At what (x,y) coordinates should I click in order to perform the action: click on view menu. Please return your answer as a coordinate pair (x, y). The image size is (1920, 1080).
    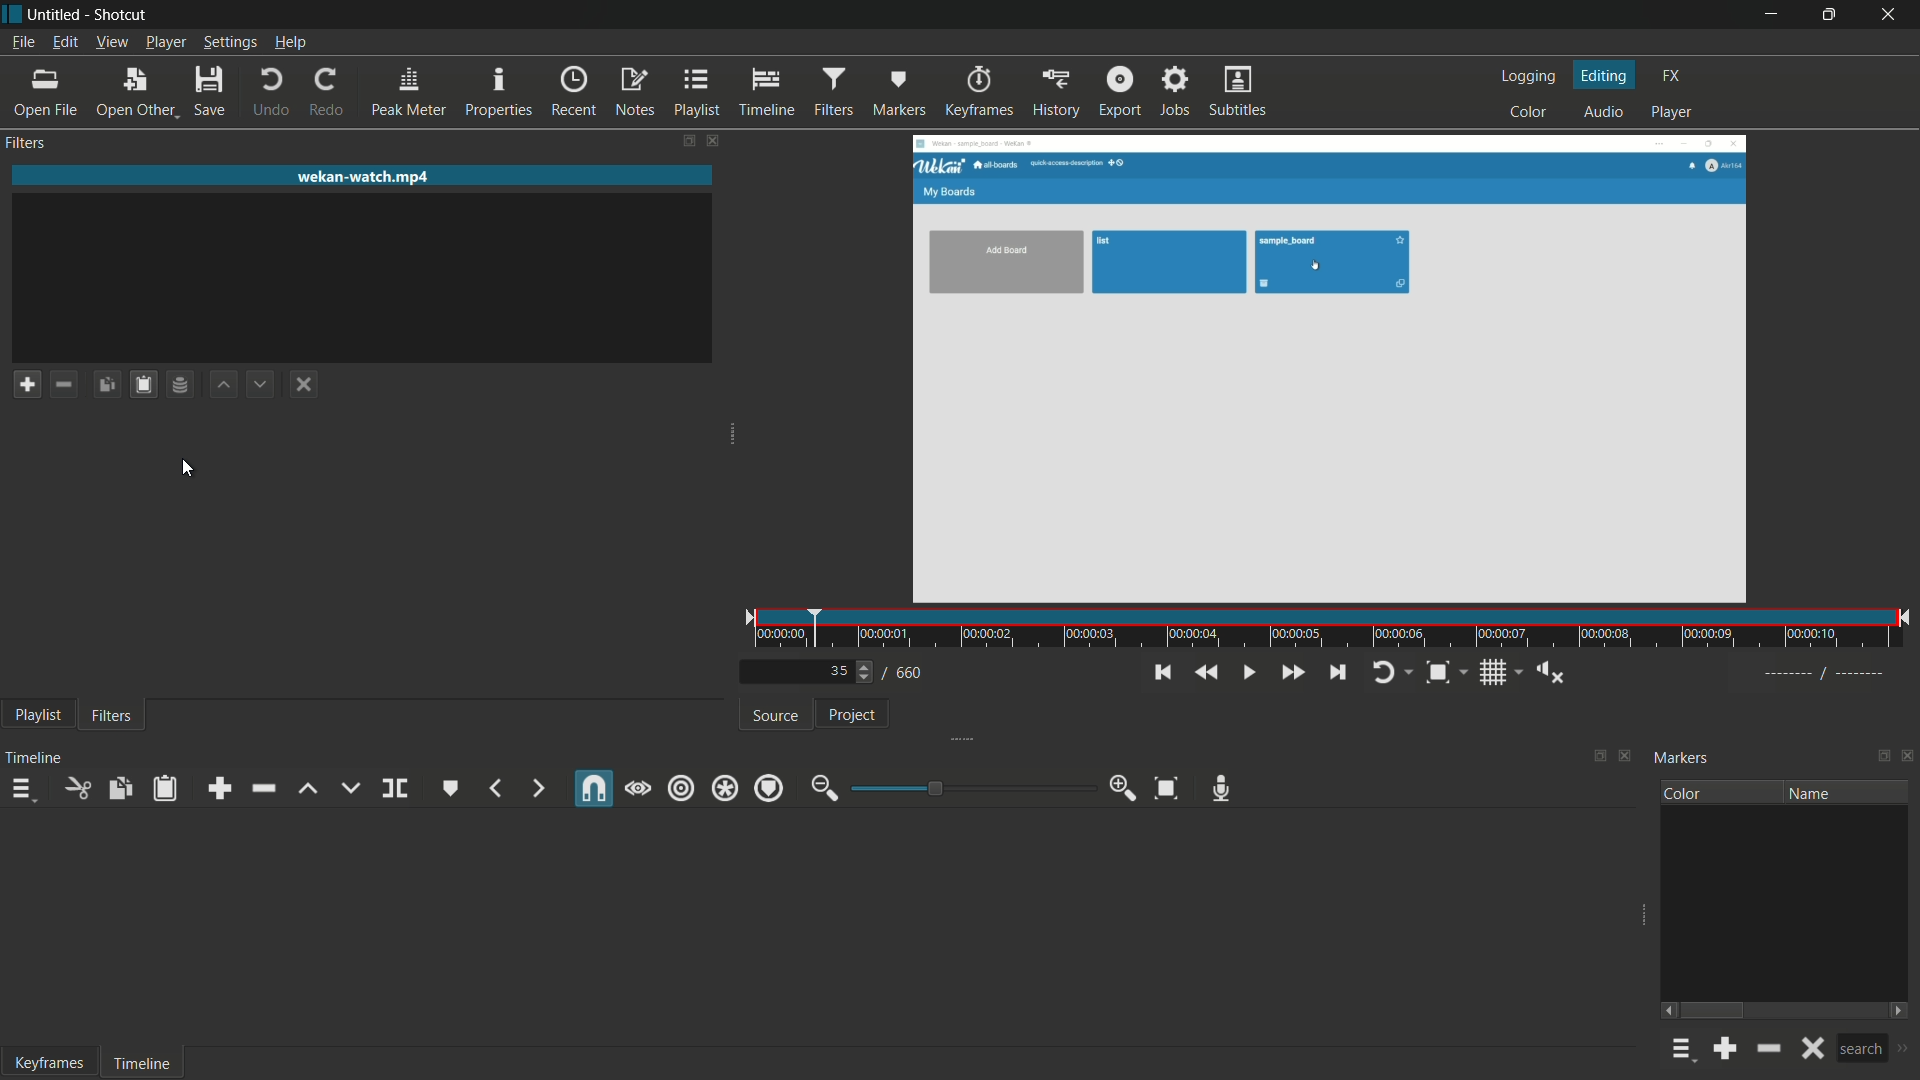
    Looking at the image, I should click on (111, 42).